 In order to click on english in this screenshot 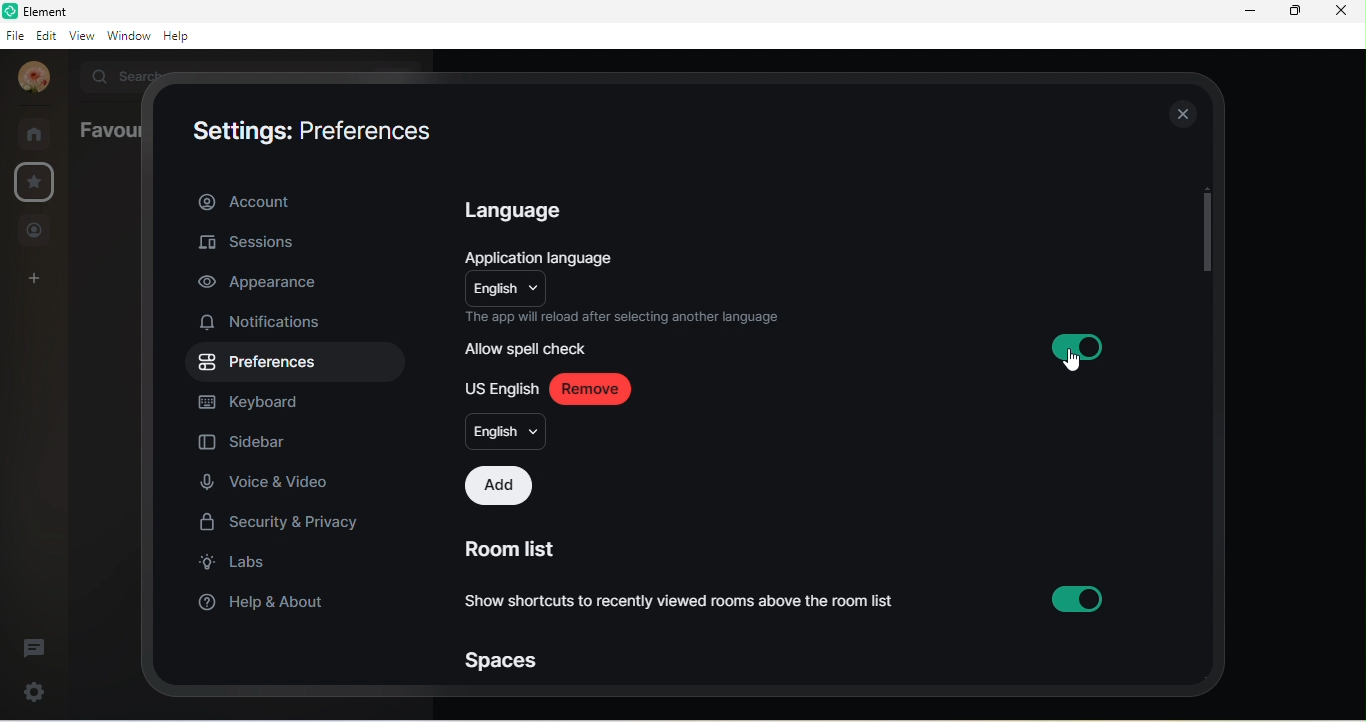, I will do `click(508, 289)`.